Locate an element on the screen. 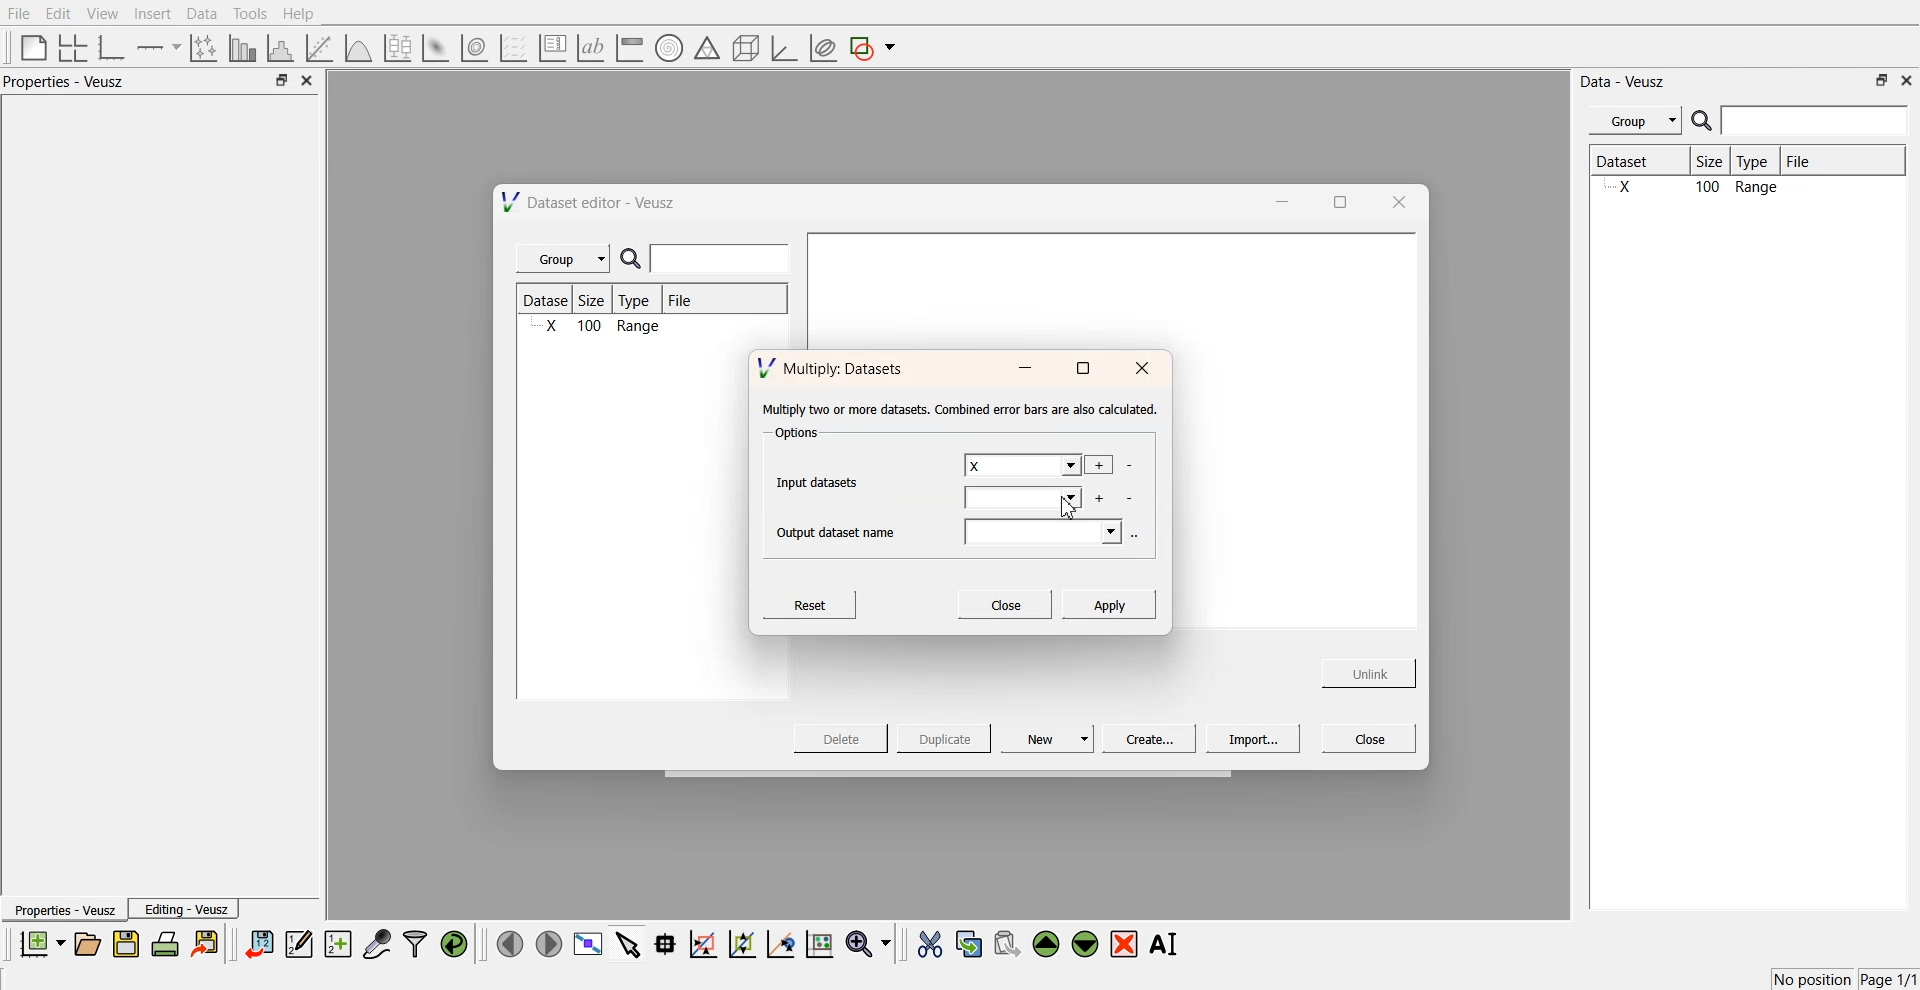 Image resolution: width=1920 pixels, height=990 pixels. edit and enter data points is located at coordinates (299, 946).